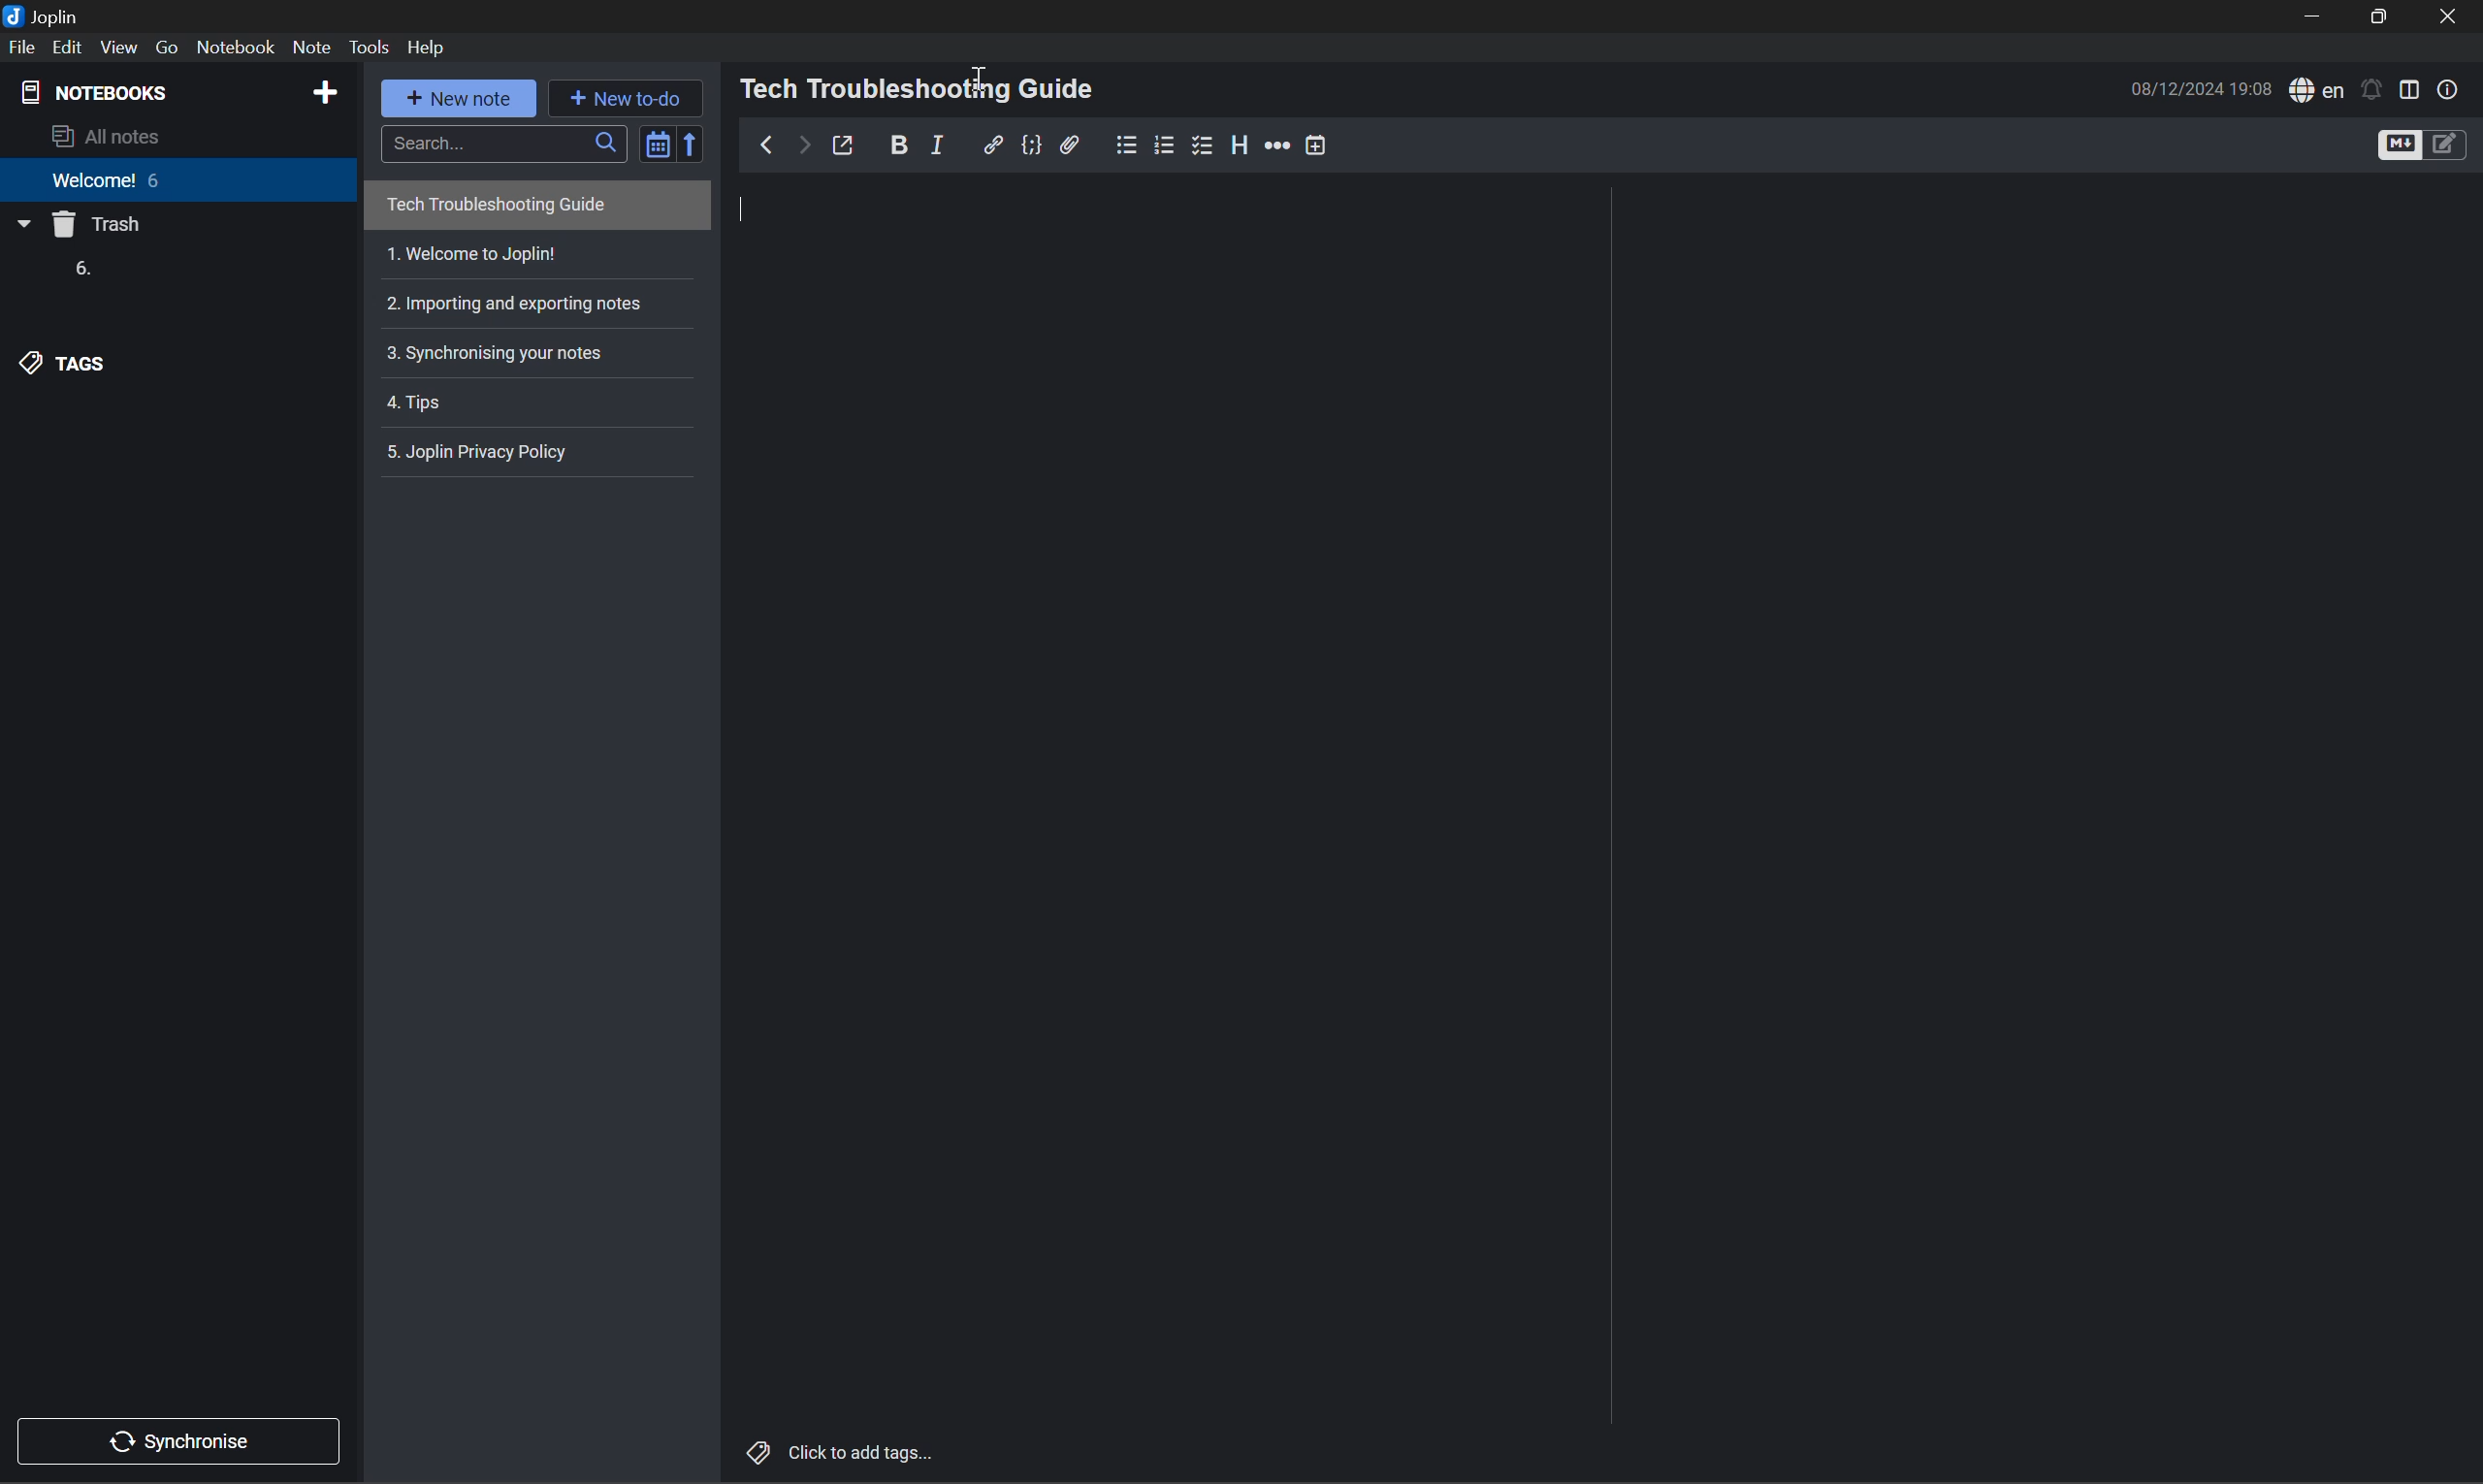 The width and height of the screenshot is (2483, 1484). What do you see at coordinates (72, 48) in the screenshot?
I see `Edit` at bounding box center [72, 48].